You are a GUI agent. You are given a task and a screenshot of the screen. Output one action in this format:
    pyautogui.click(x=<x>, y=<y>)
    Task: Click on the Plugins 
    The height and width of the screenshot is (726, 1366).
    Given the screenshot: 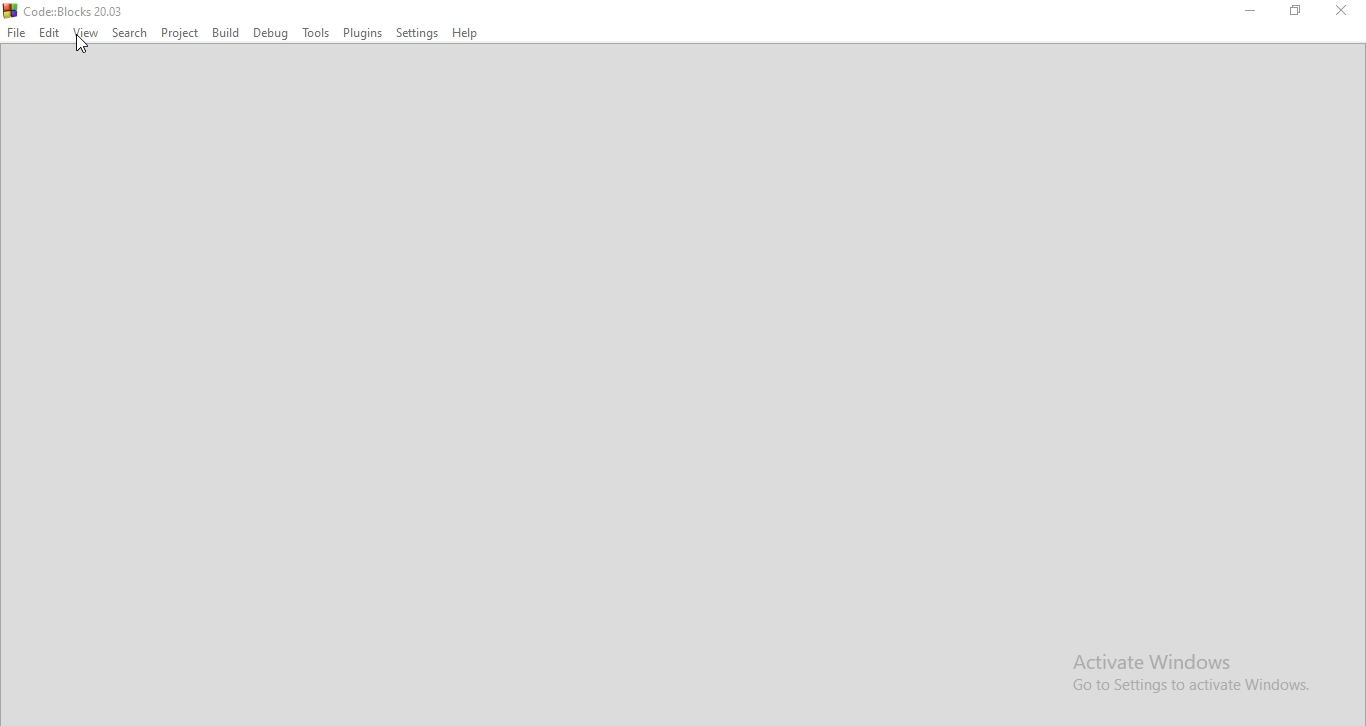 What is the action you would take?
    pyautogui.click(x=363, y=33)
    